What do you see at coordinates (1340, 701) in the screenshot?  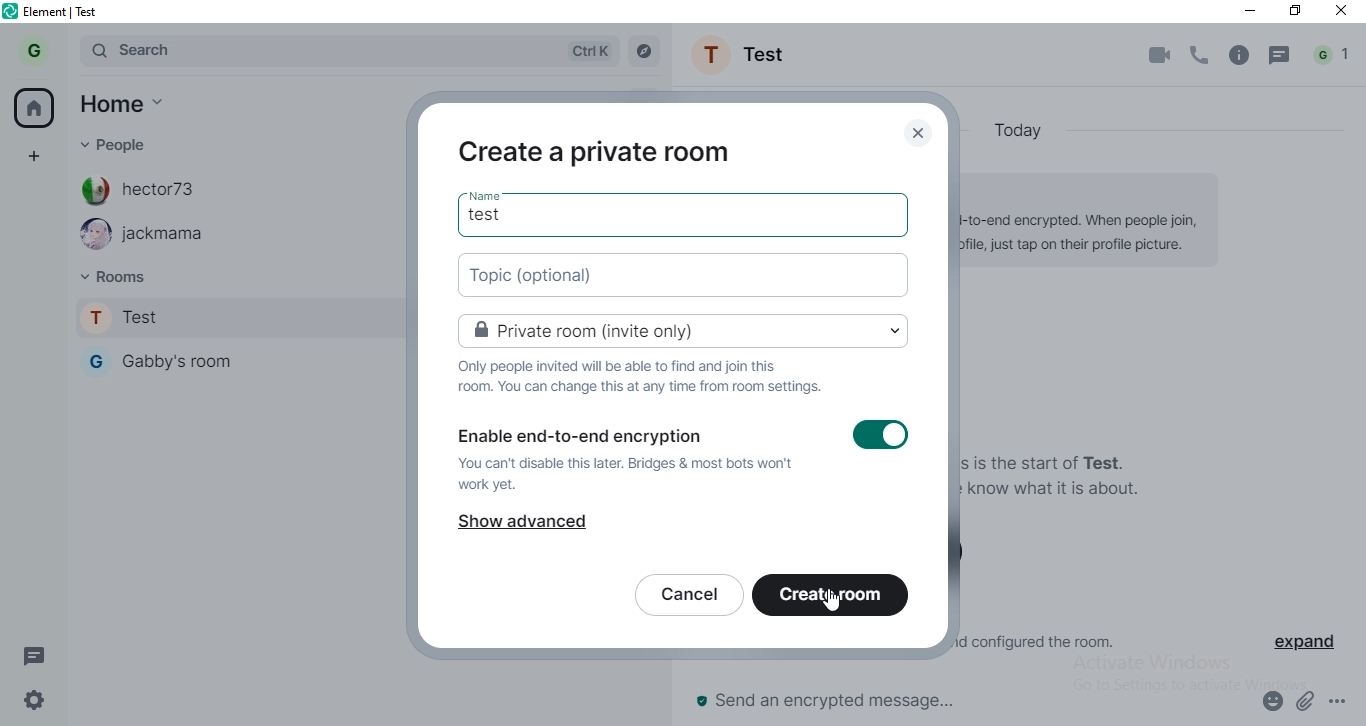 I see `options` at bounding box center [1340, 701].